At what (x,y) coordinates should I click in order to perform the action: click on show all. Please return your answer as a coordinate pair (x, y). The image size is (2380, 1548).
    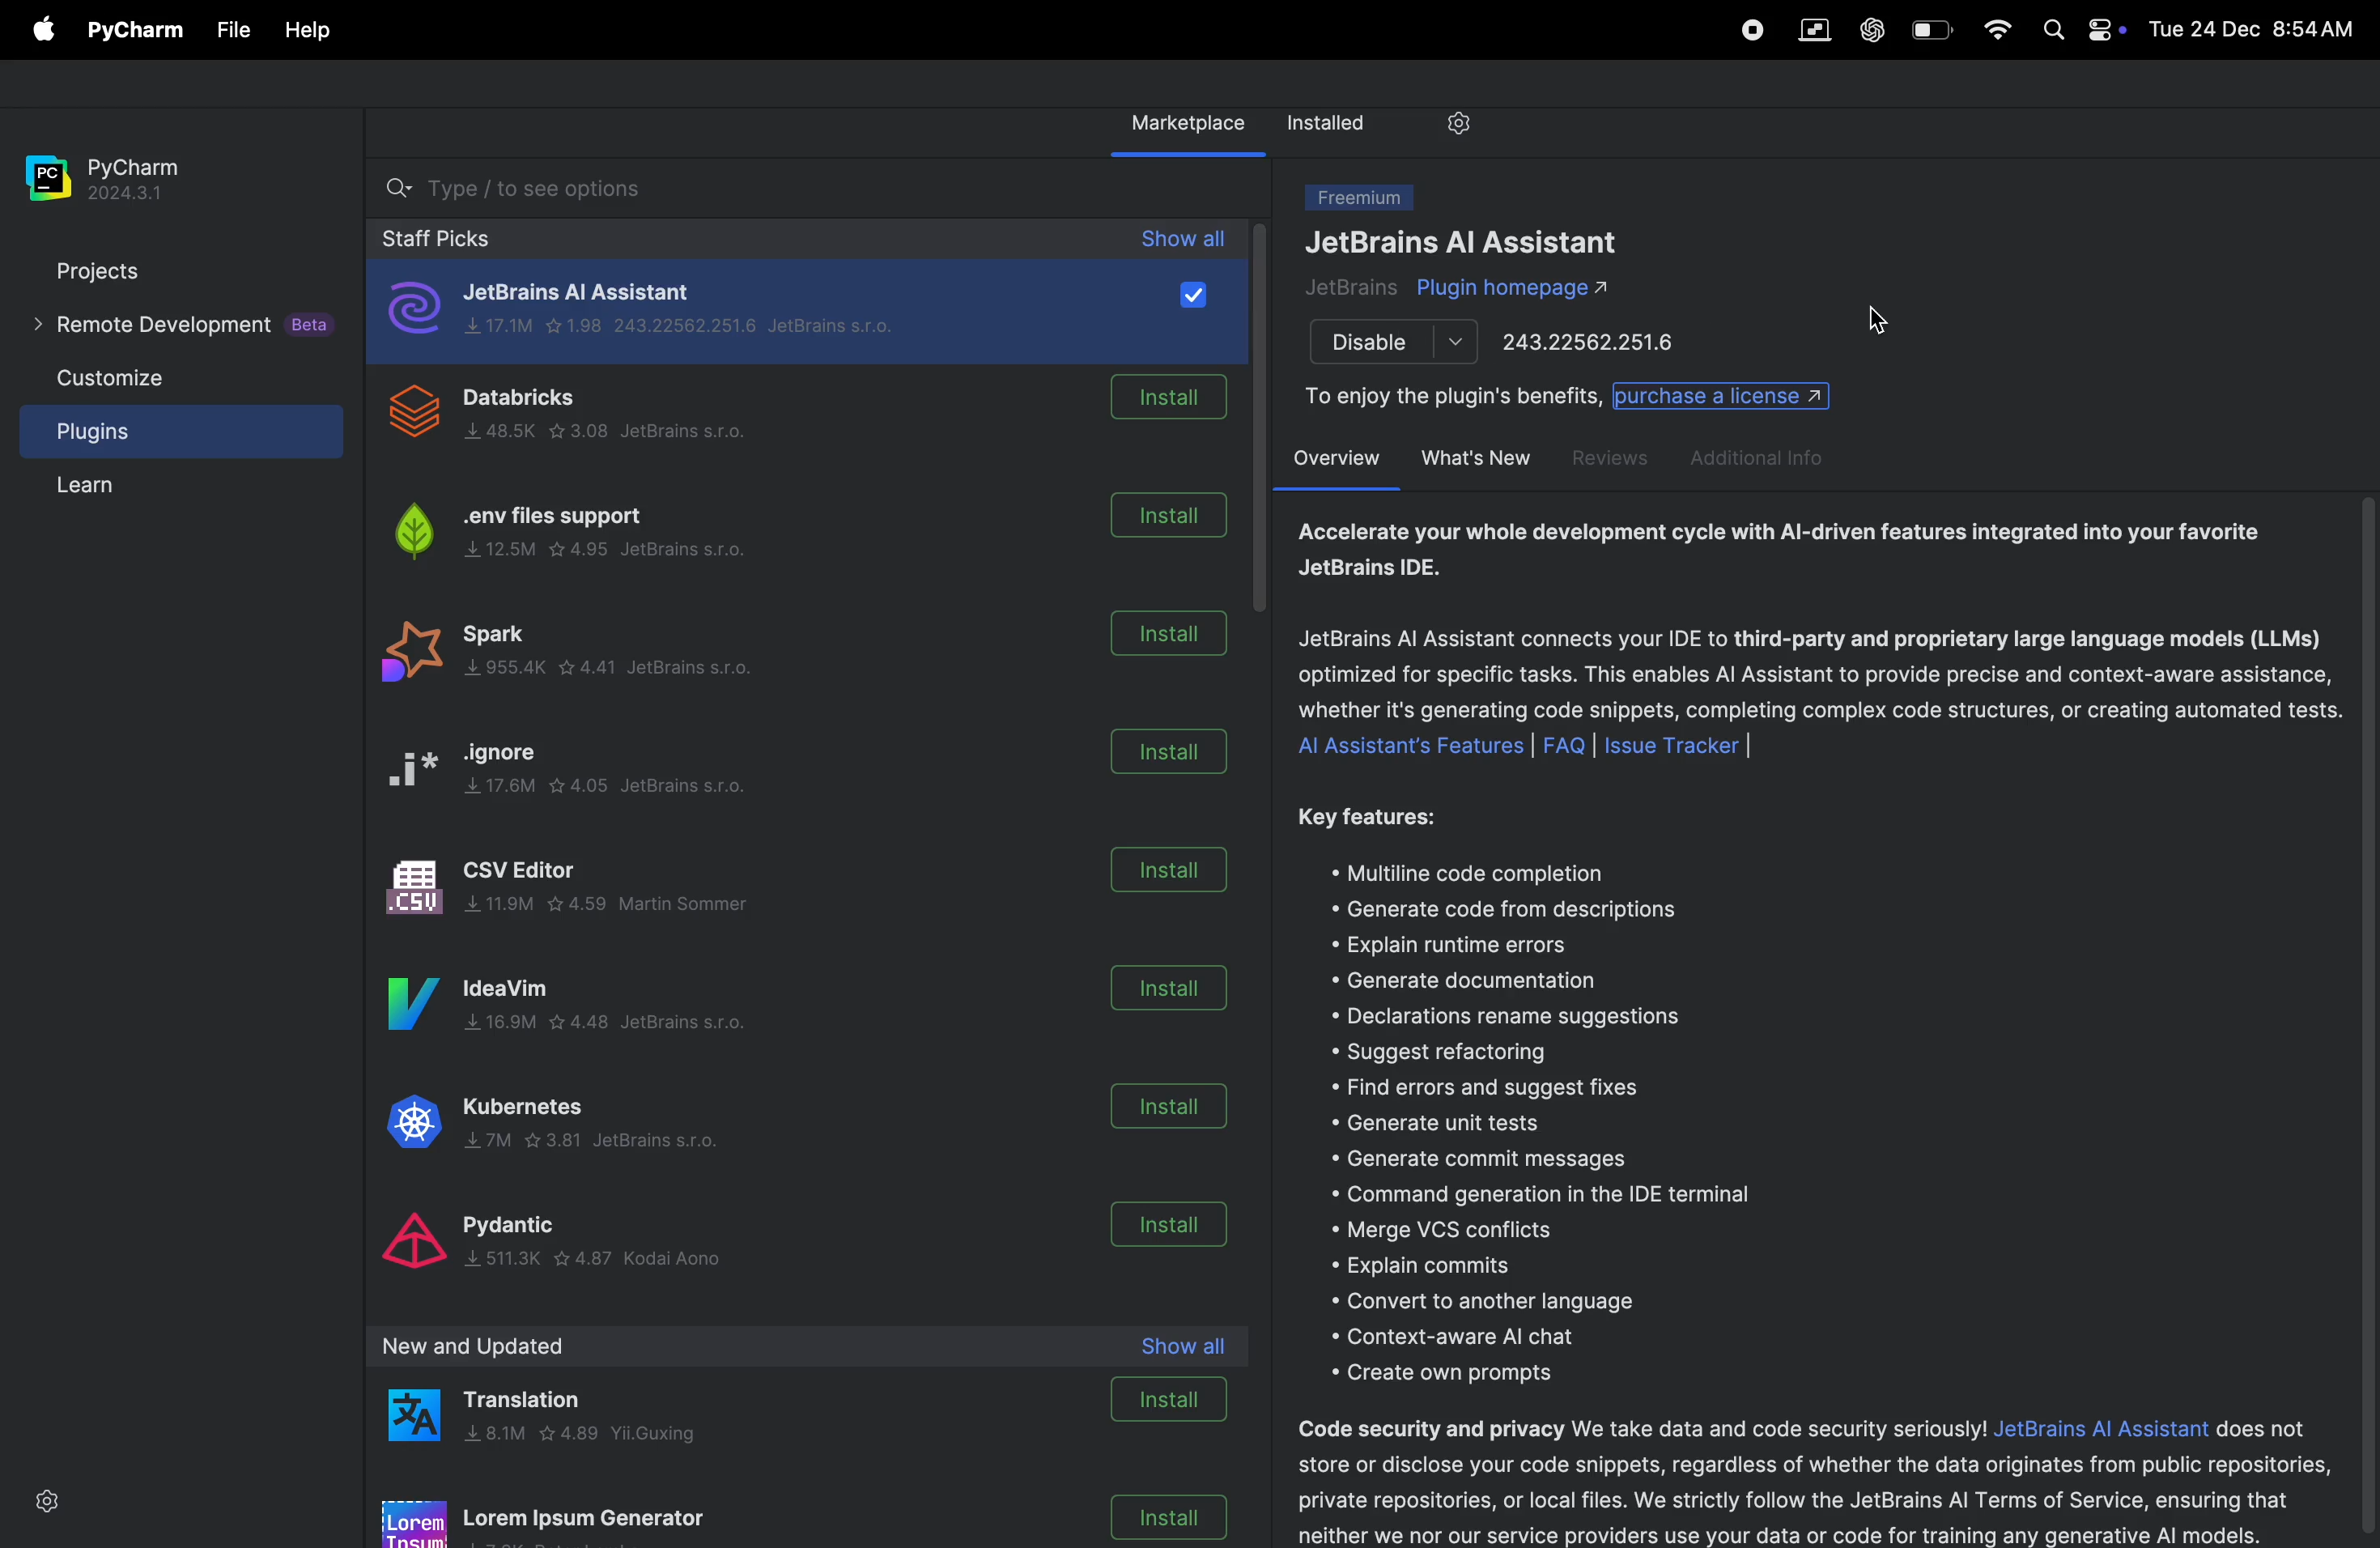
    Looking at the image, I should click on (1183, 240).